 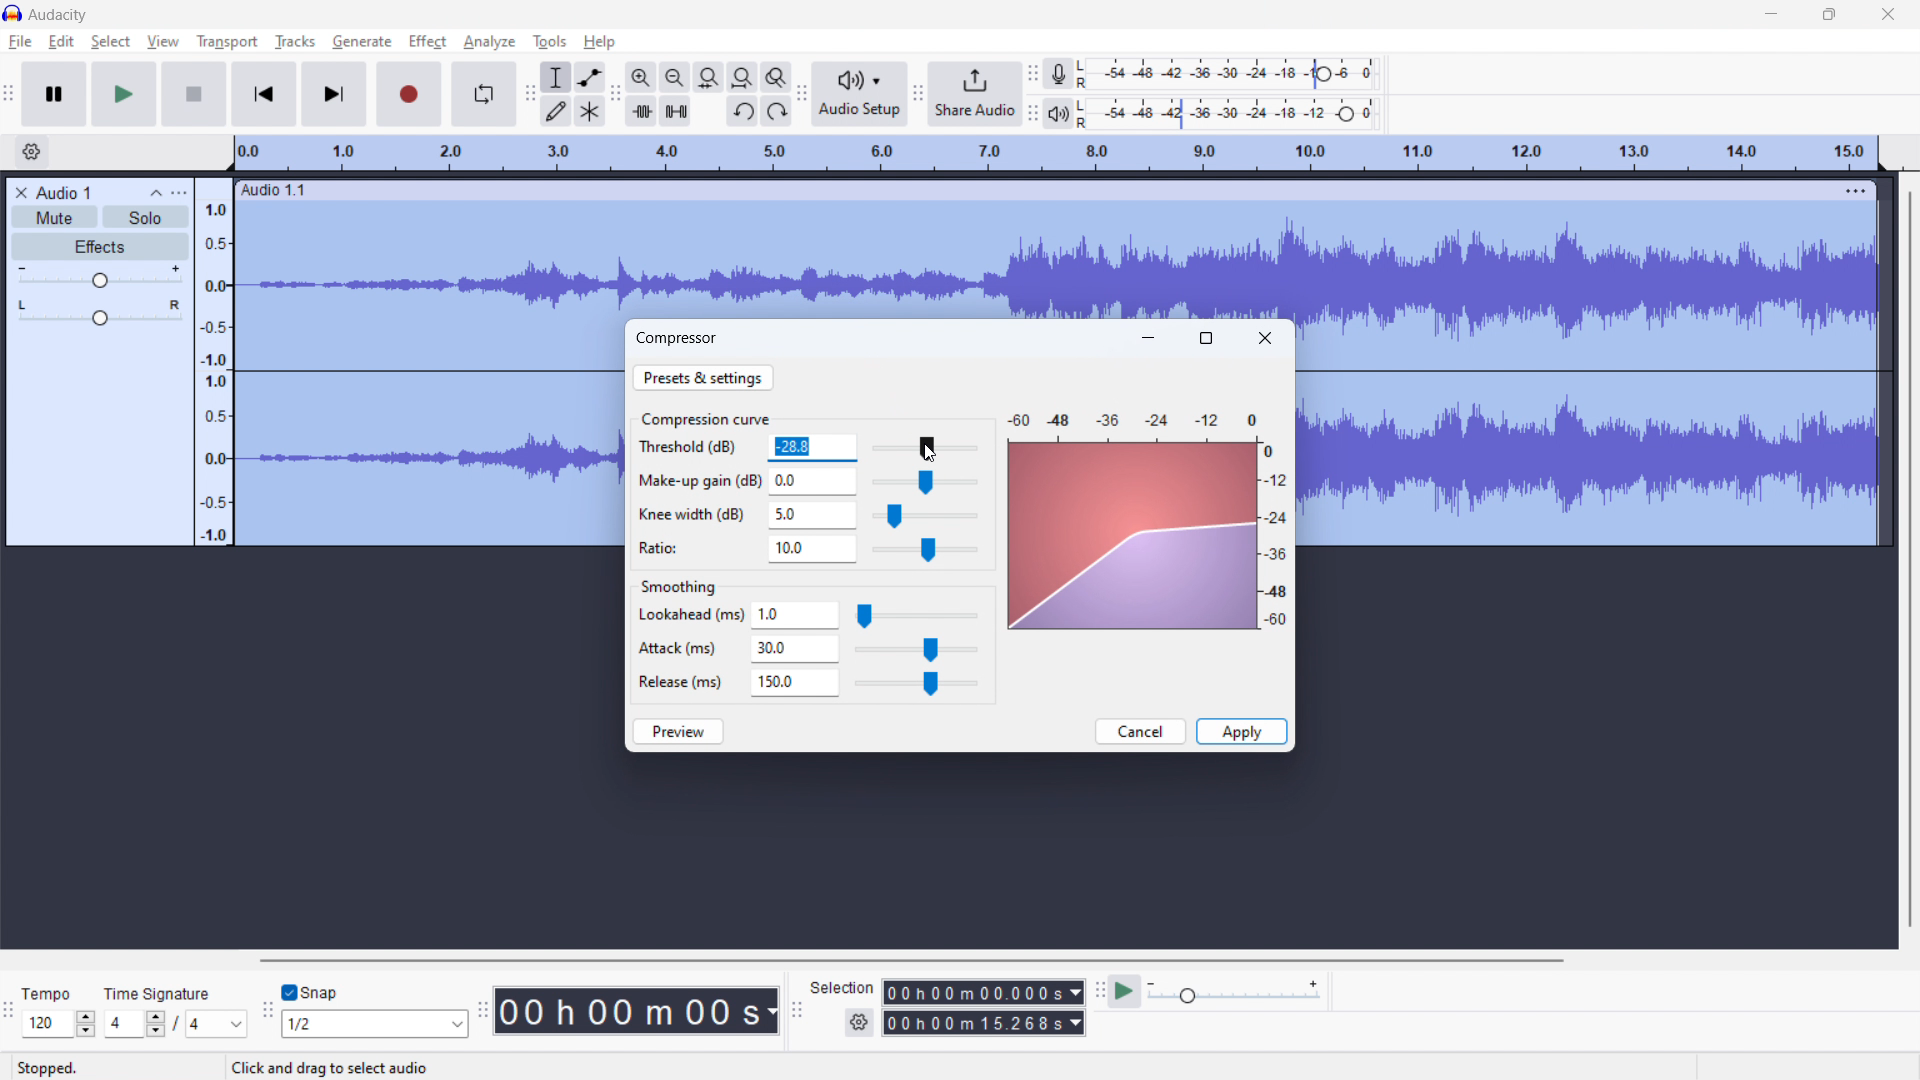 What do you see at coordinates (1830, 14) in the screenshot?
I see `maximize` at bounding box center [1830, 14].